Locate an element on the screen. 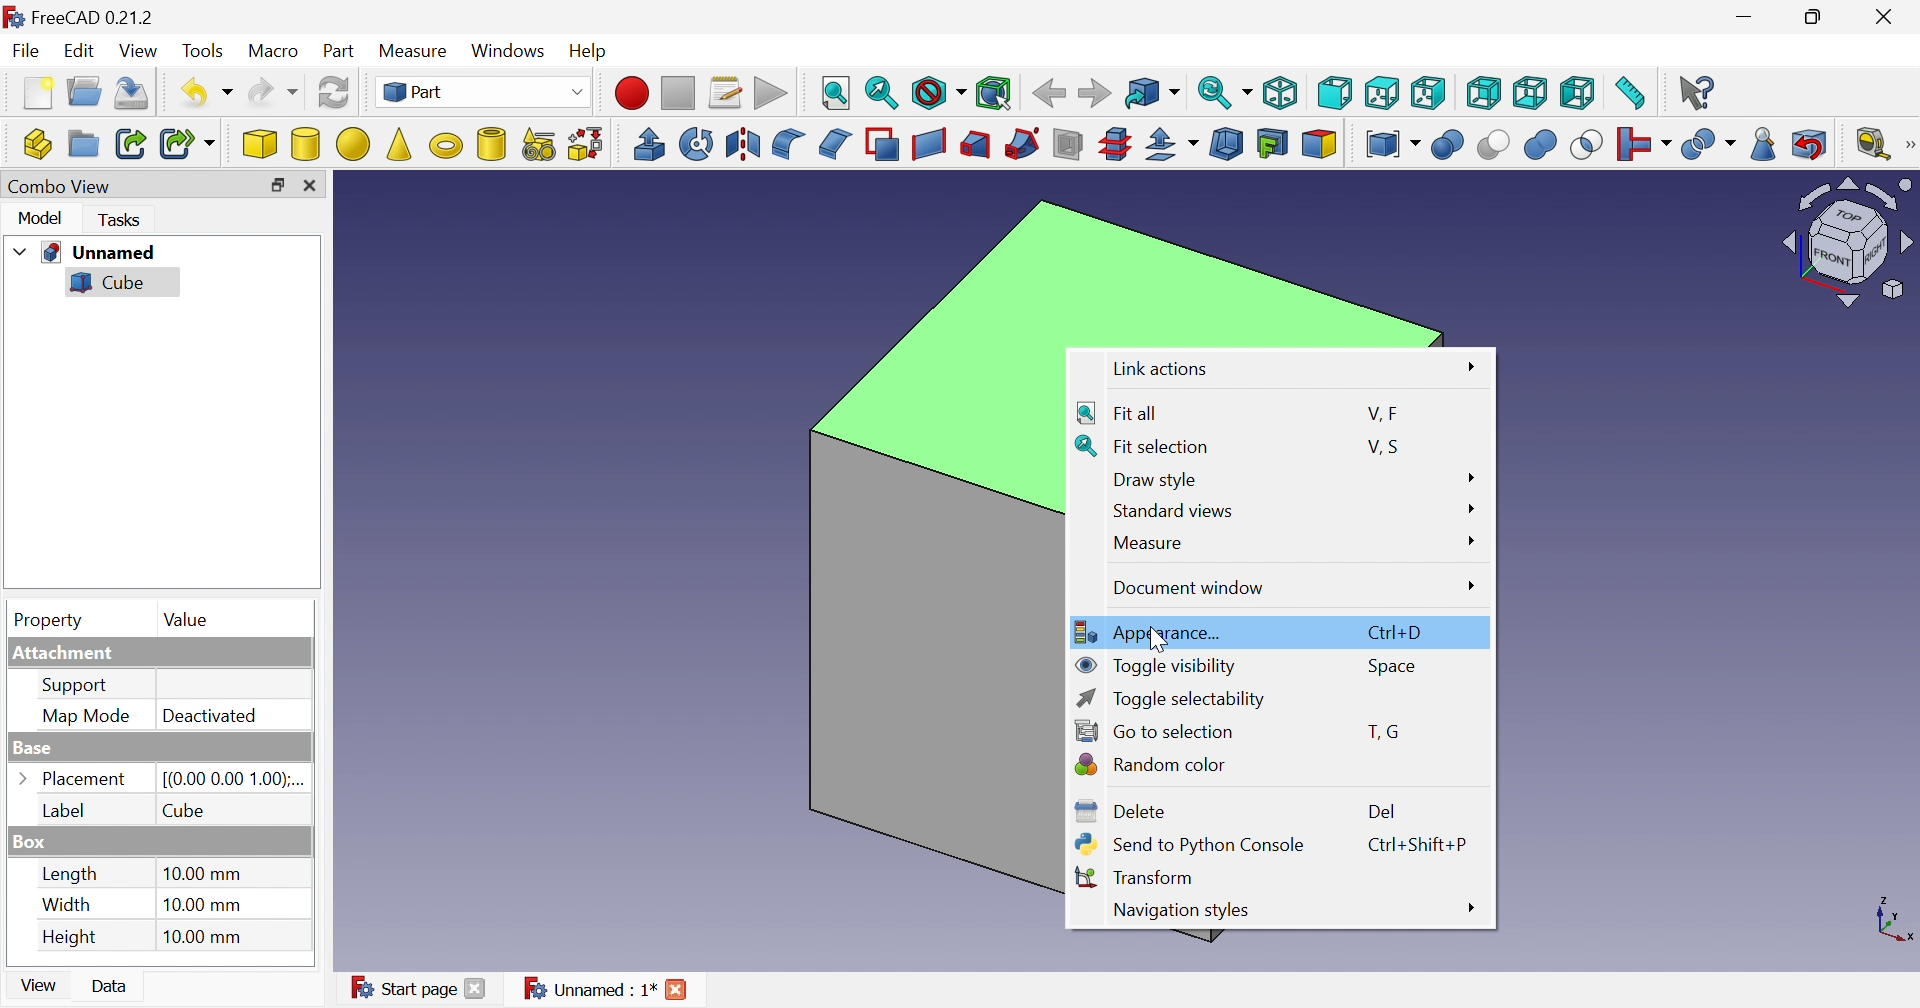 The image size is (1920, 1008). Bottom is located at coordinates (1531, 92).